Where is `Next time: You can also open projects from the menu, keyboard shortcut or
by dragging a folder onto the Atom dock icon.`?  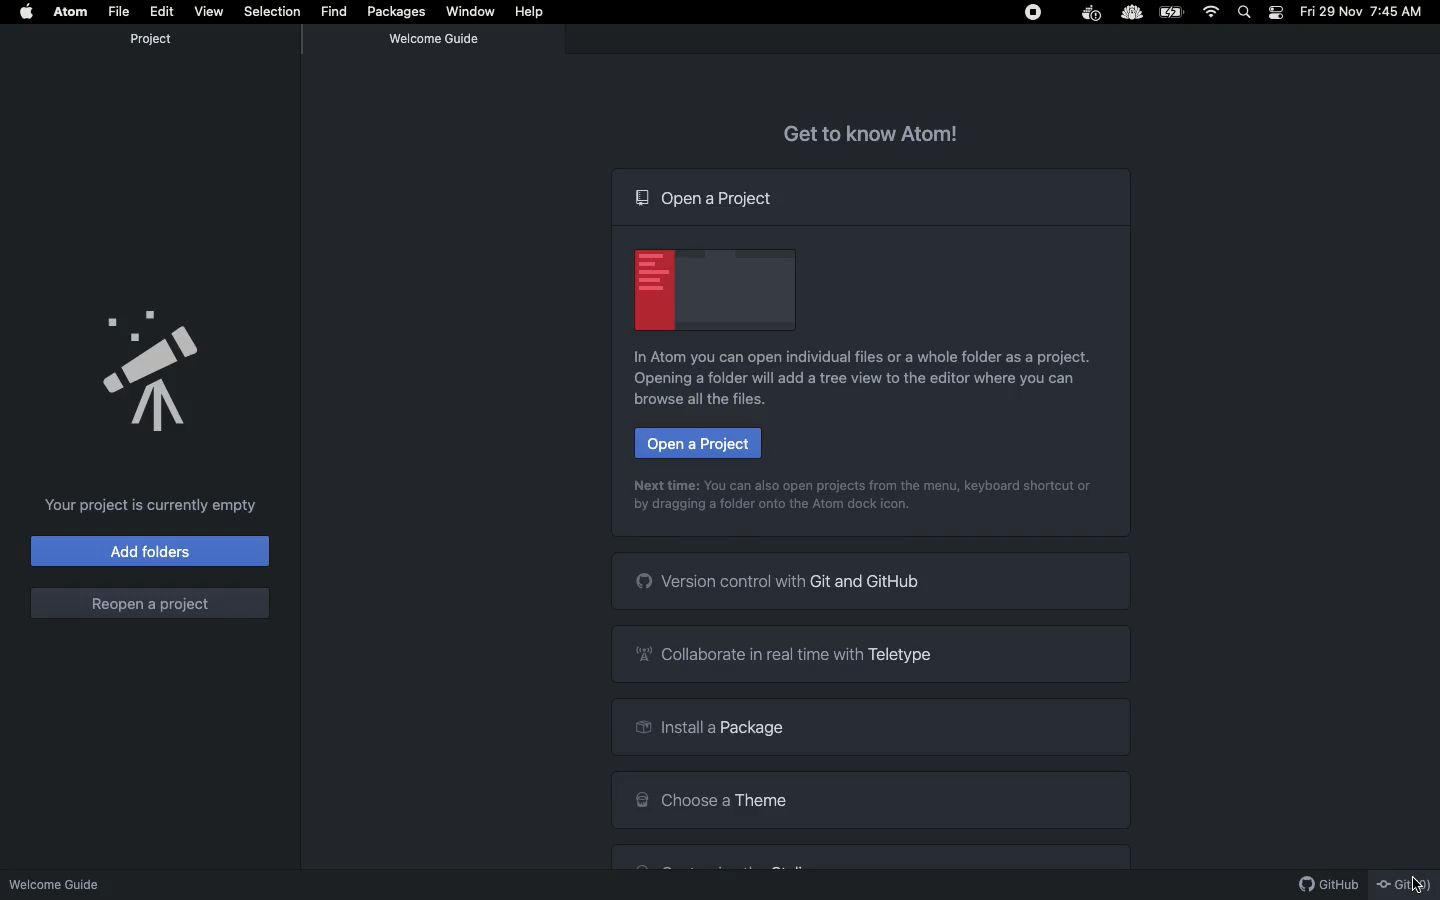
Next time: You can also open projects from the menu, keyboard shortcut or
by dragging a folder onto the Atom dock icon. is located at coordinates (866, 497).